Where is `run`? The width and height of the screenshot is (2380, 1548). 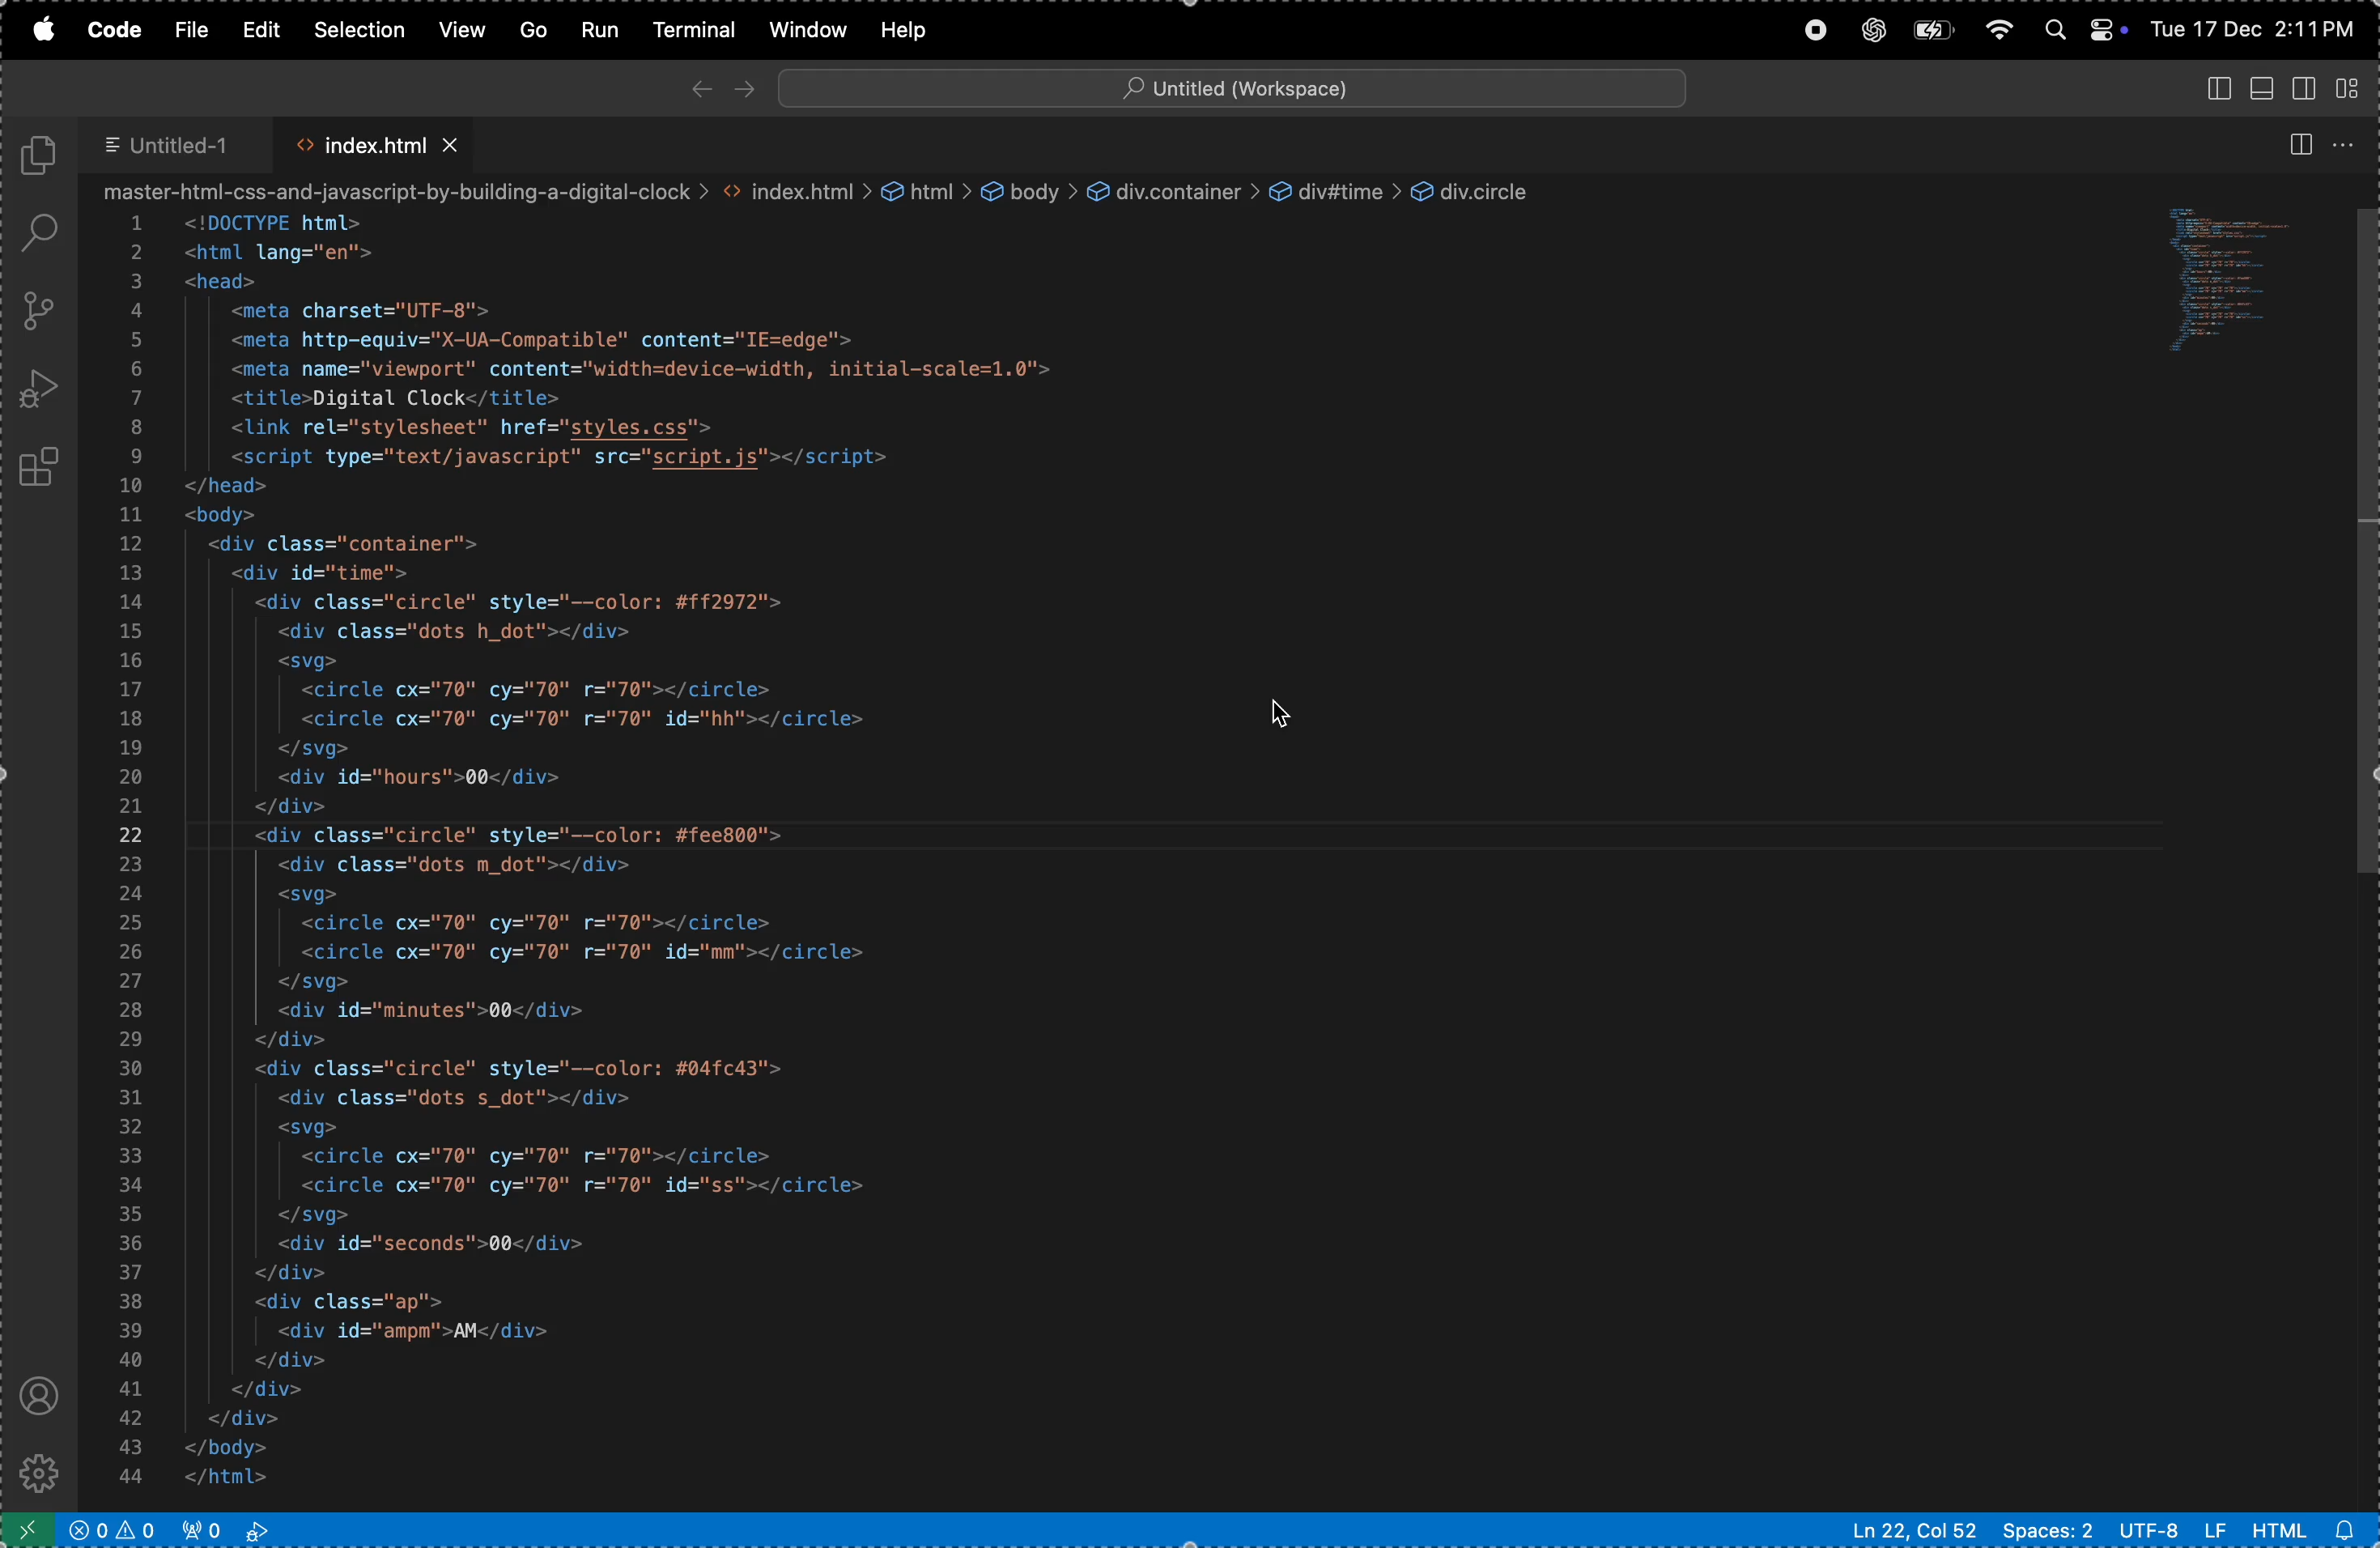
run is located at coordinates (601, 30).